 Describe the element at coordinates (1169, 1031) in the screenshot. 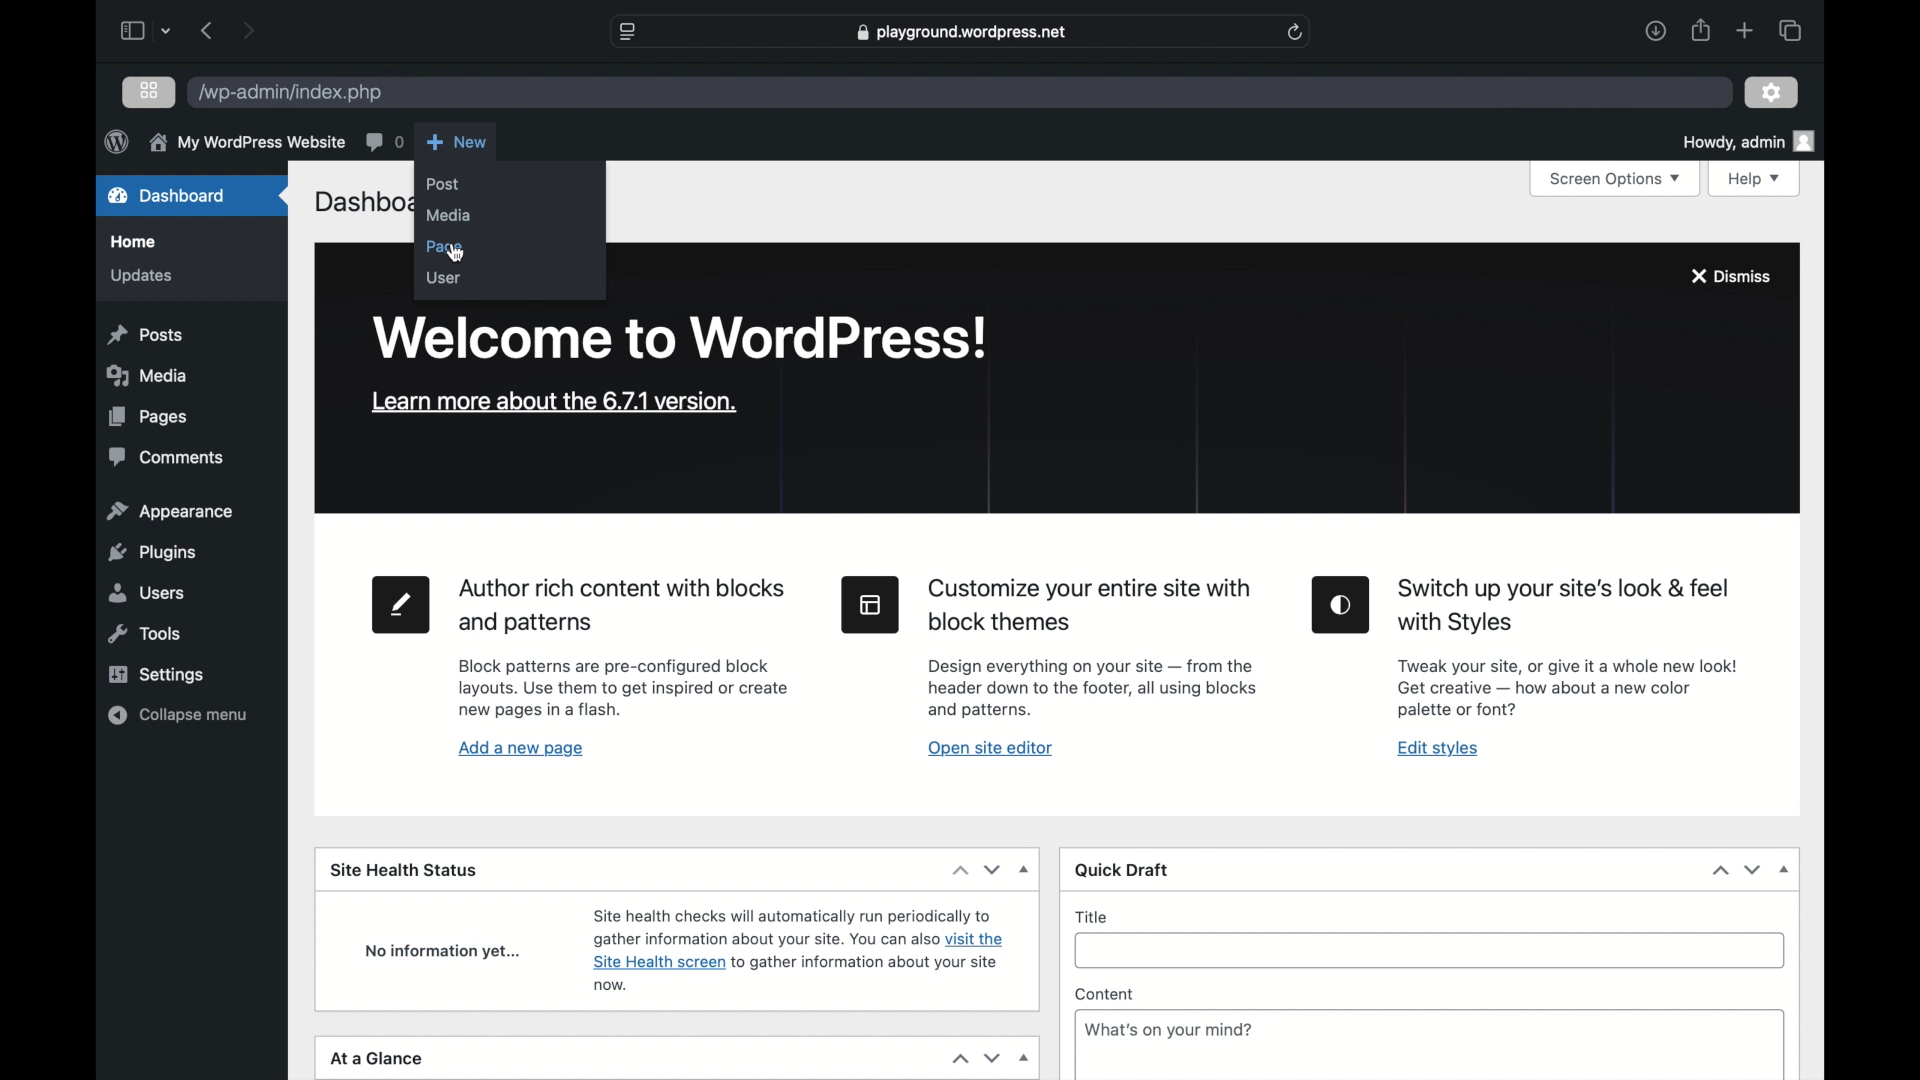

I see `What's on your mind?` at that location.